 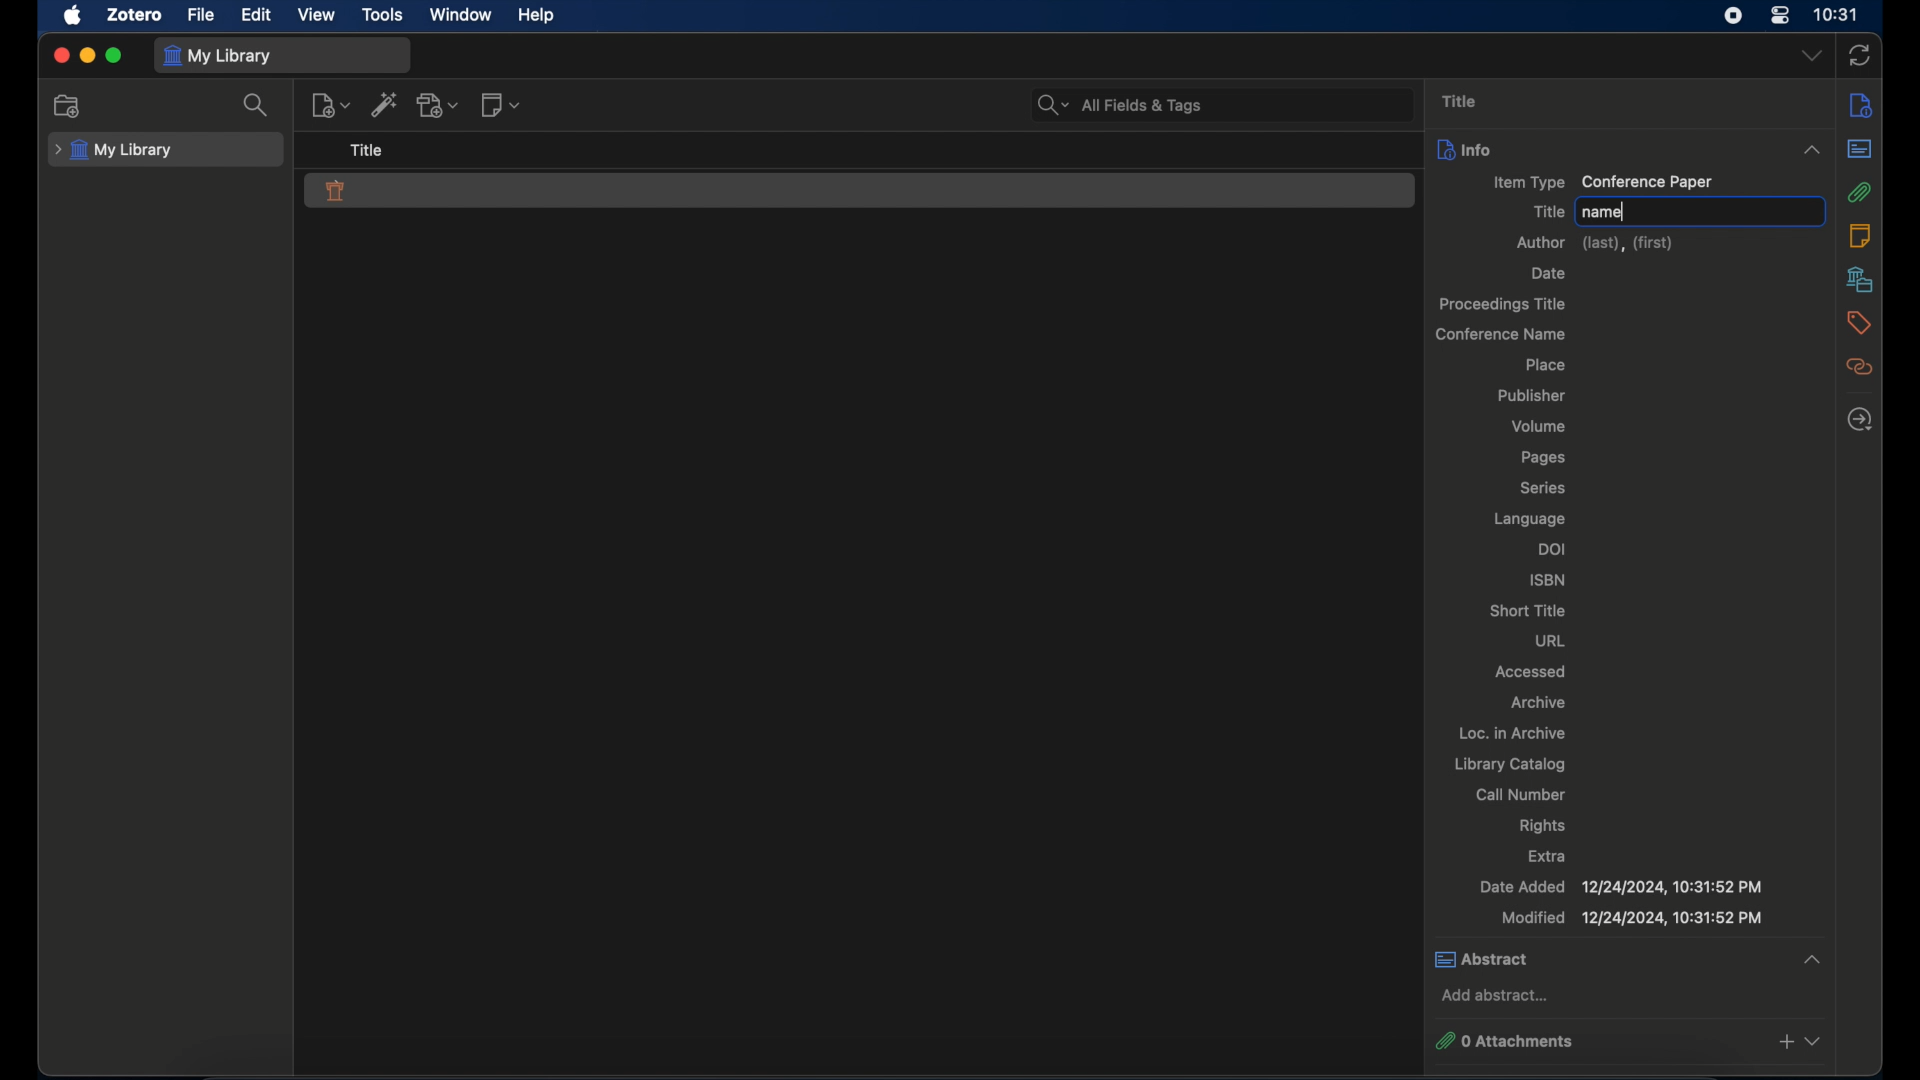 I want to click on notes, so click(x=1860, y=235).